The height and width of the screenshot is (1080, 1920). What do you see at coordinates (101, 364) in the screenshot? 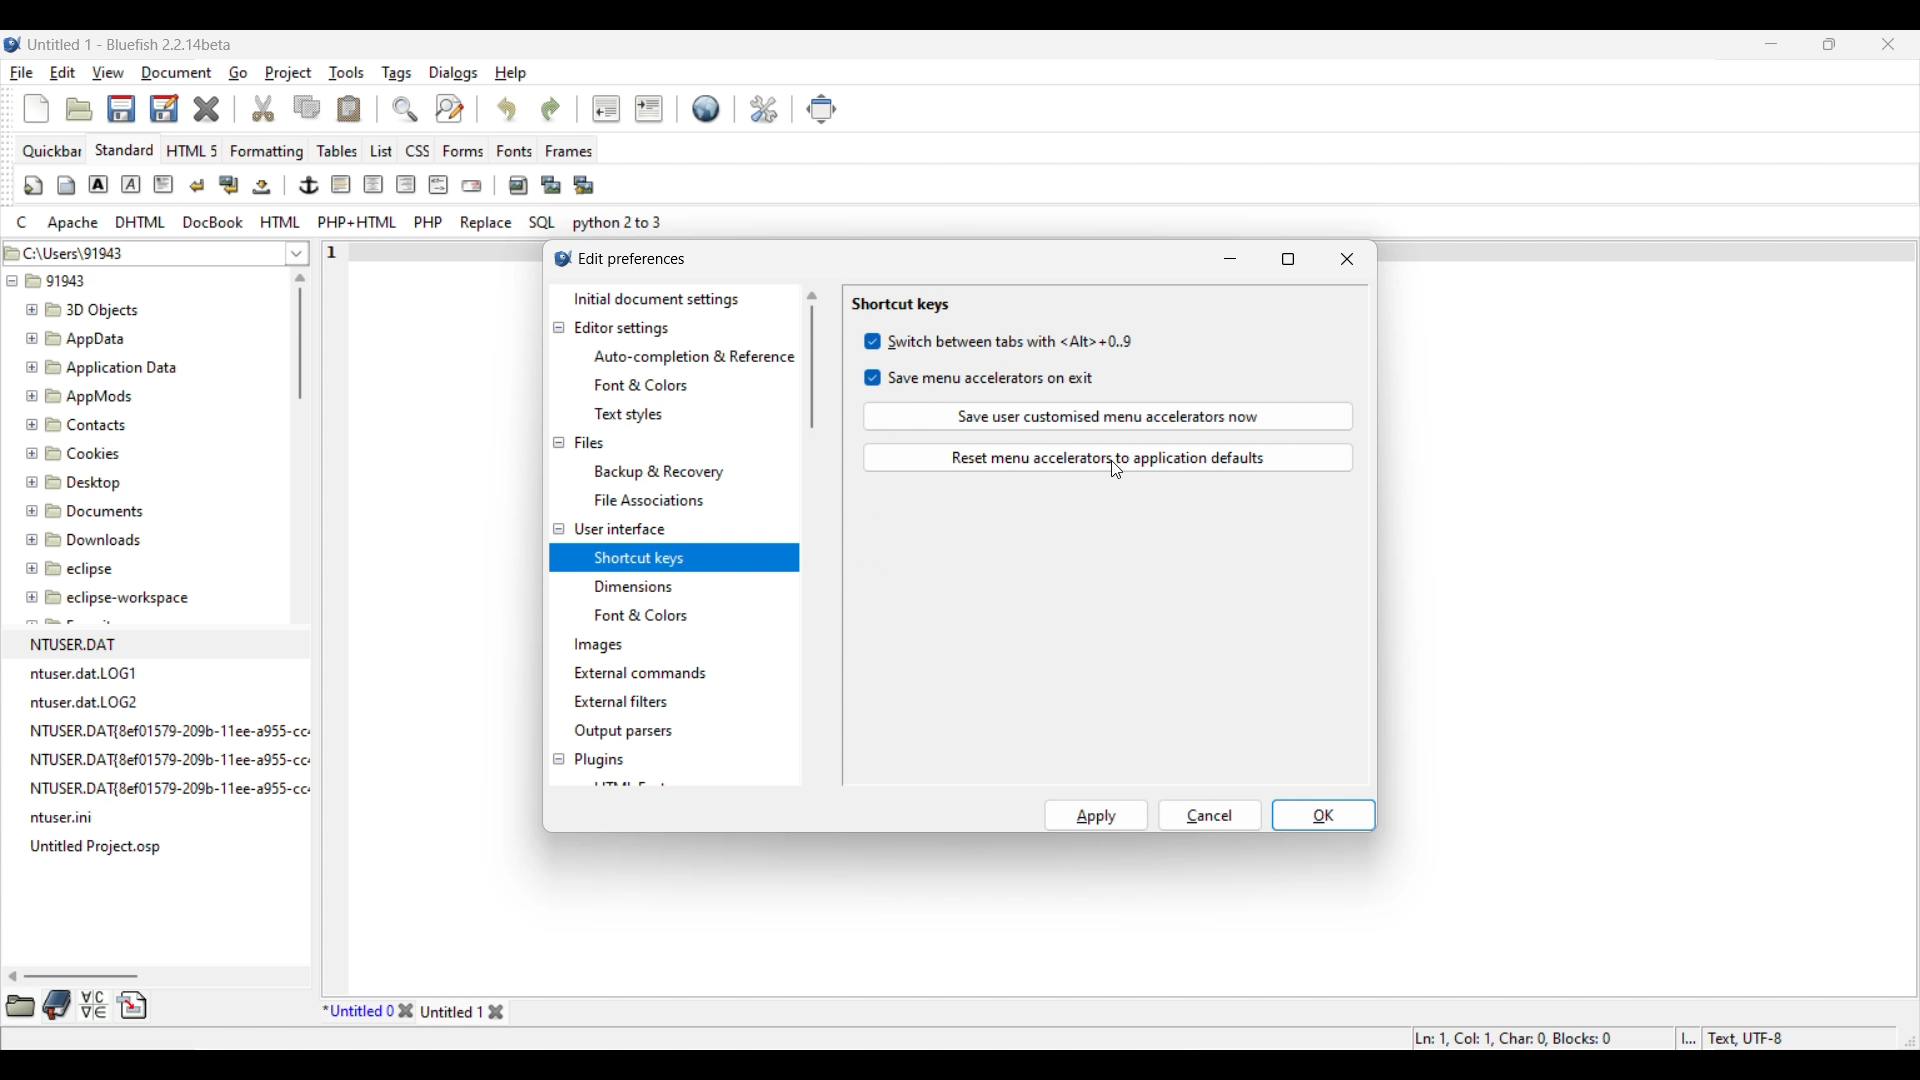
I see `Application Data` at bounding box center [101, 364].